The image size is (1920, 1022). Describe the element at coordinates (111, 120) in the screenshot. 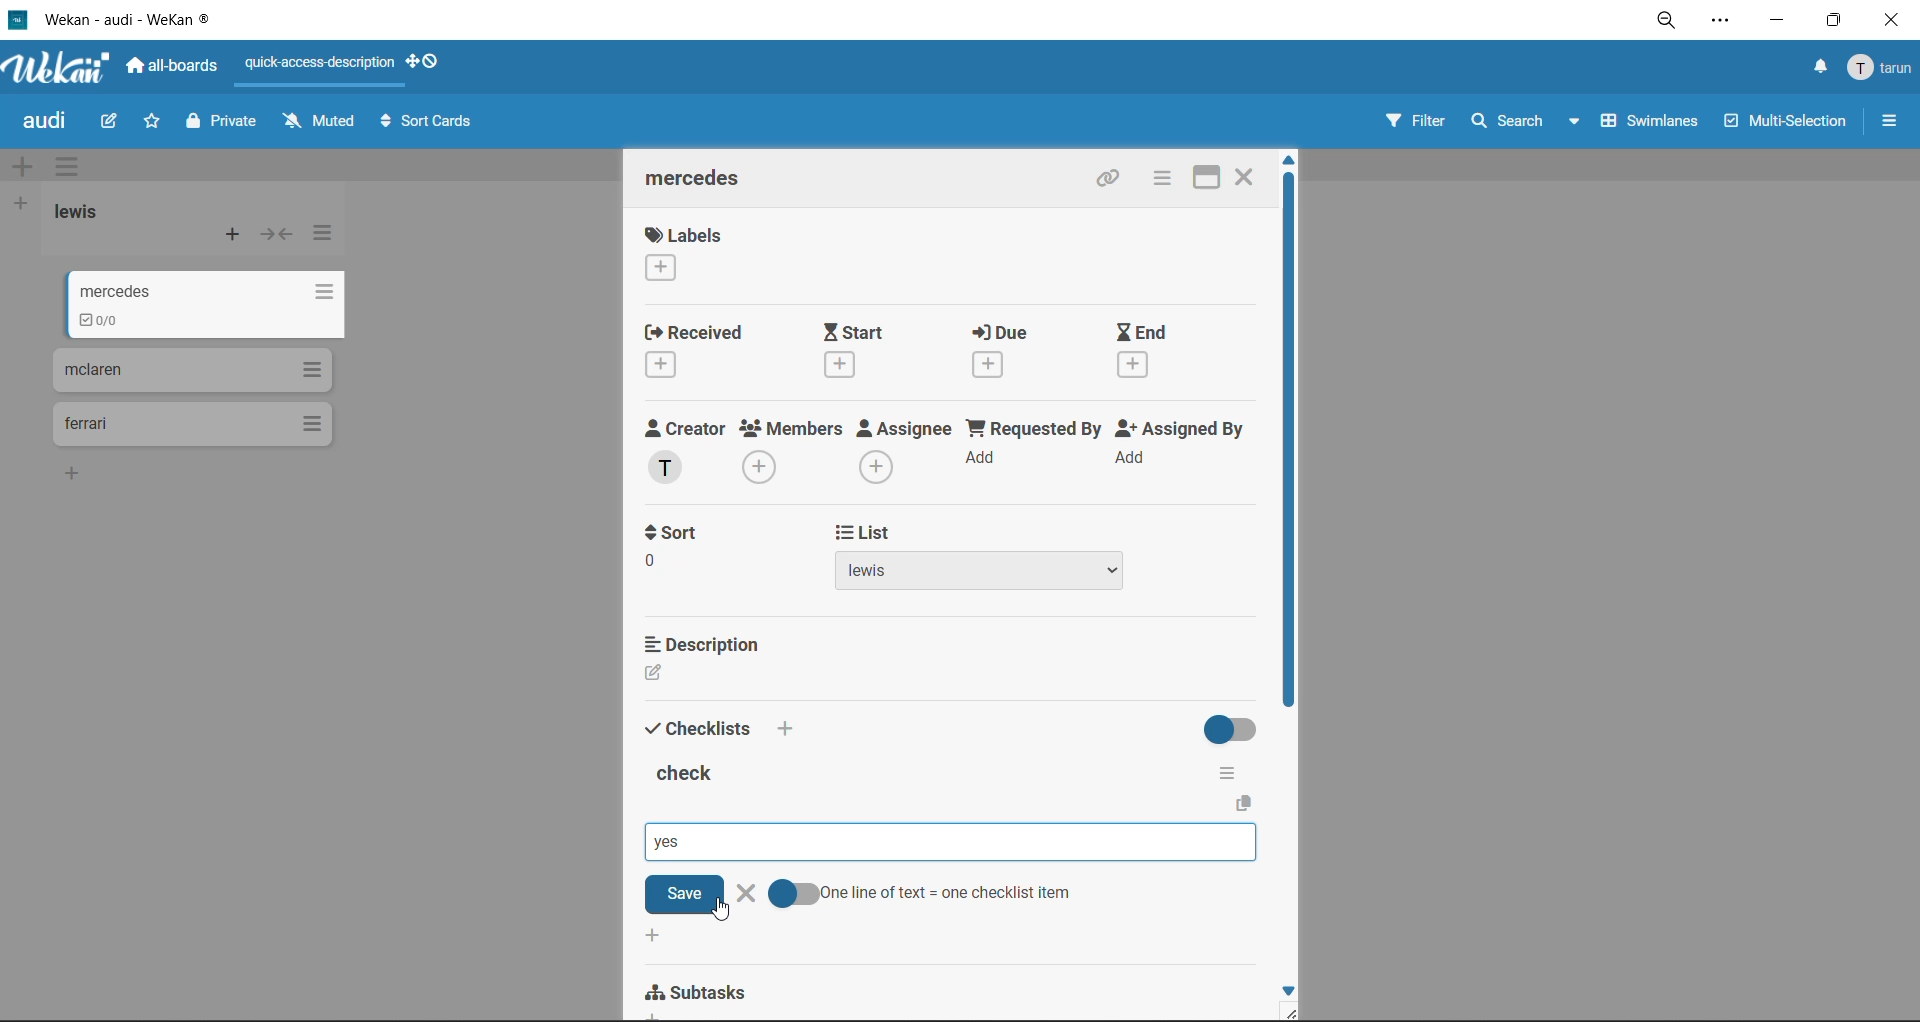

I see `edit` at that location.